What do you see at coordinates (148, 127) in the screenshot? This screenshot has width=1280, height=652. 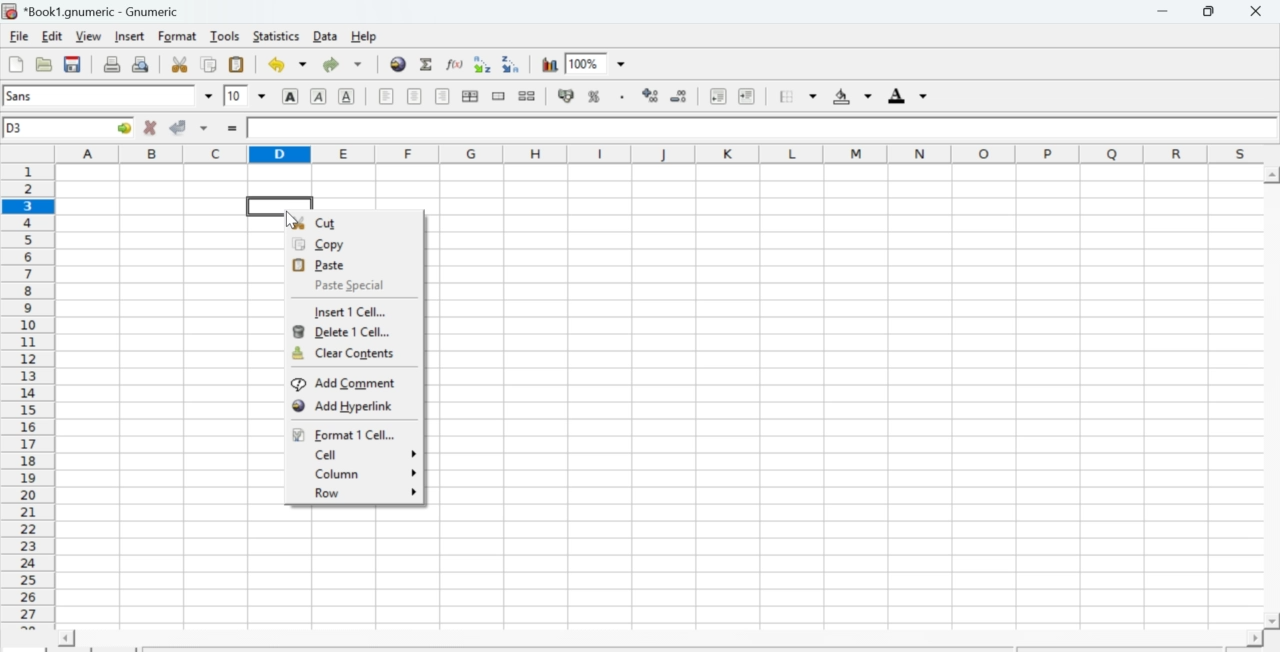 I see `Cancel change` at bounding box center [148, 127].